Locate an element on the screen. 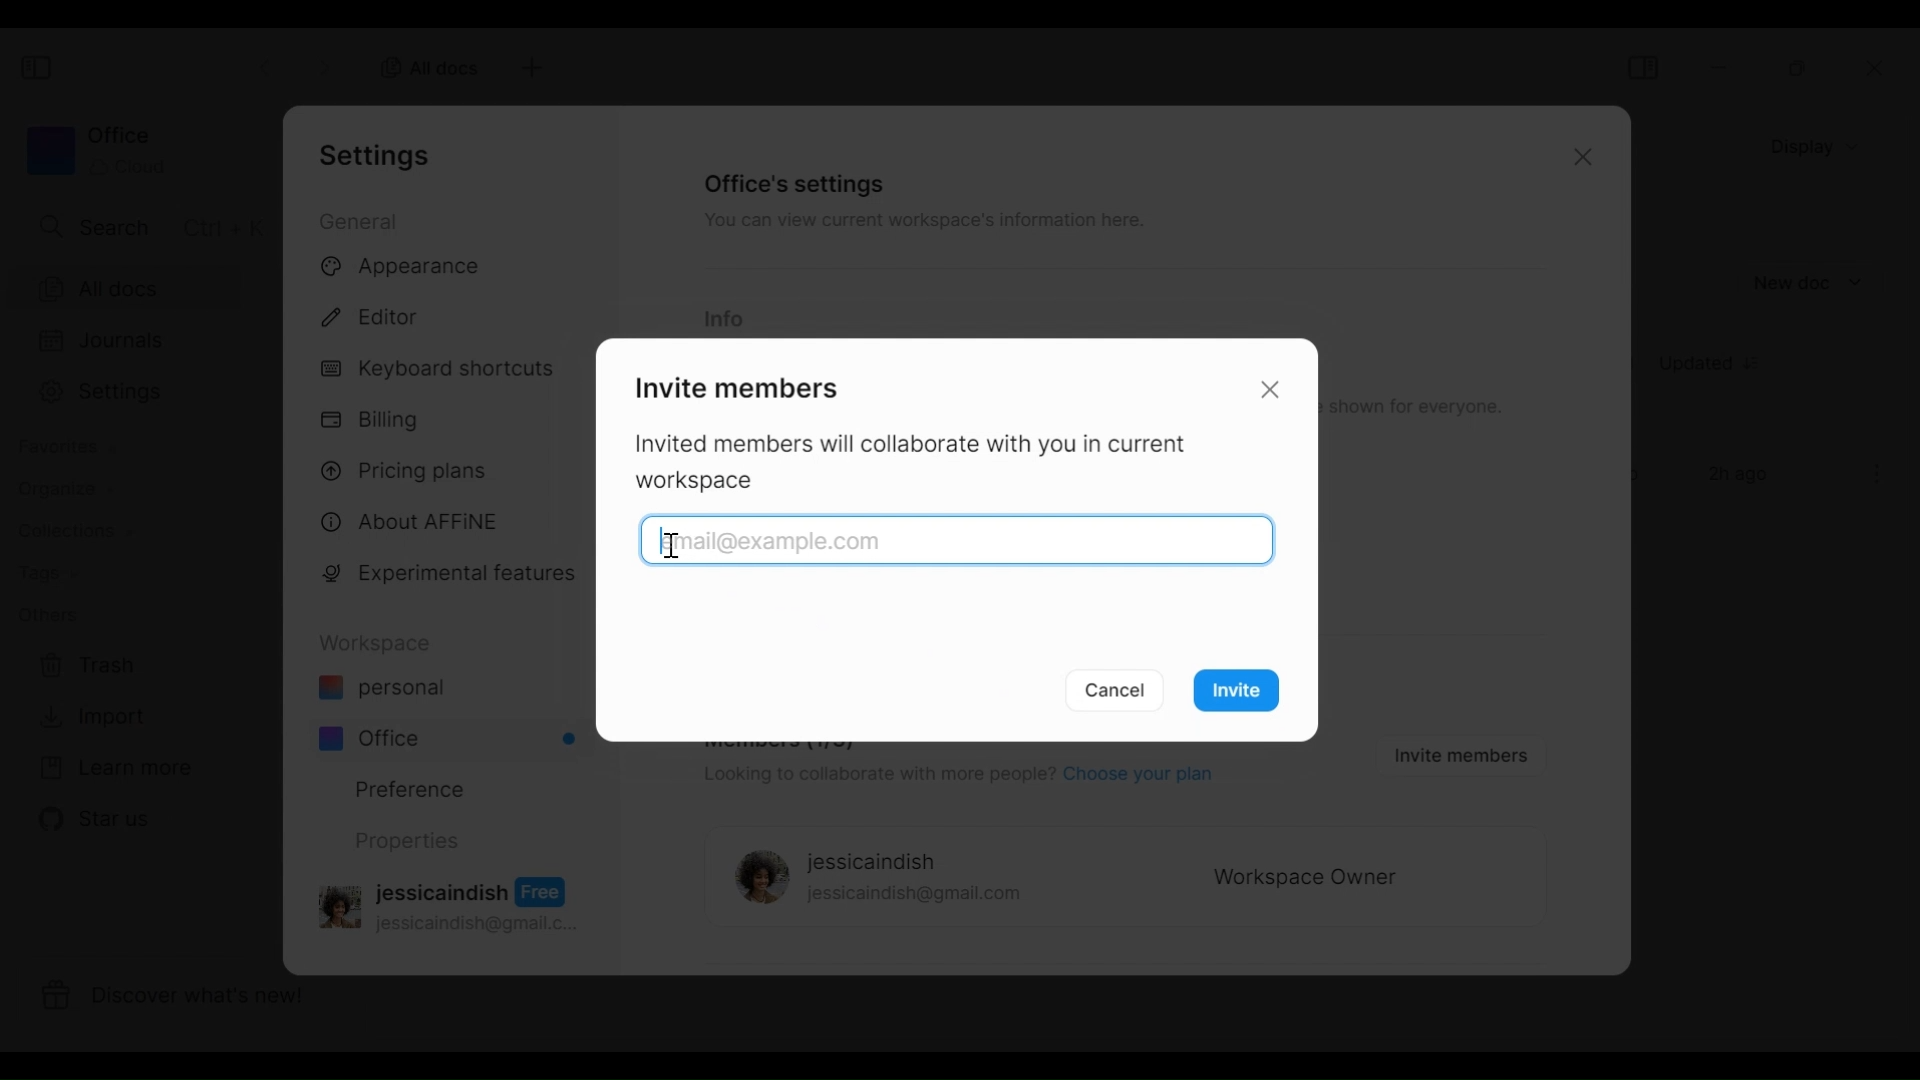 The height and width of the screenshot is (1080, 1920). invite is located at coordinates (1243, 694).